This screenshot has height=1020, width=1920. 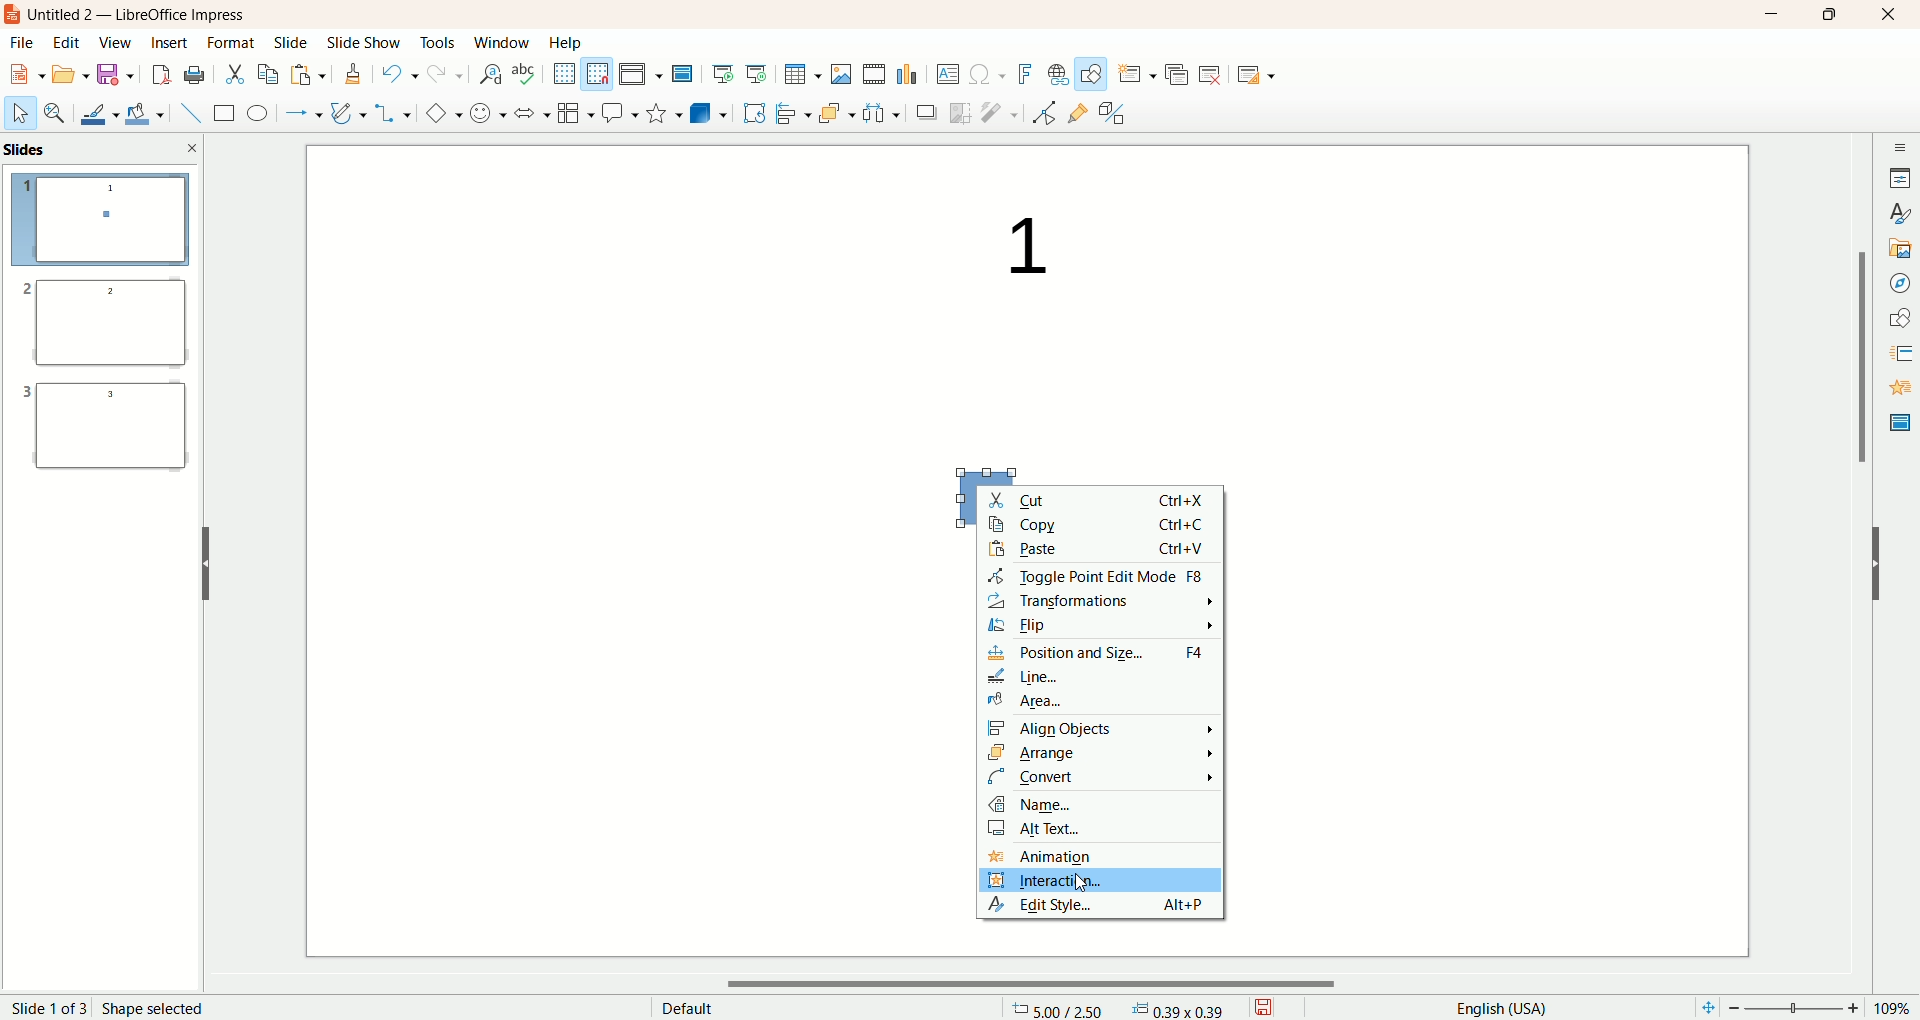 What do you see at coordinates (1067, 651) in the screenshot?
I see `position and size` at bounding box center [1067, 651].